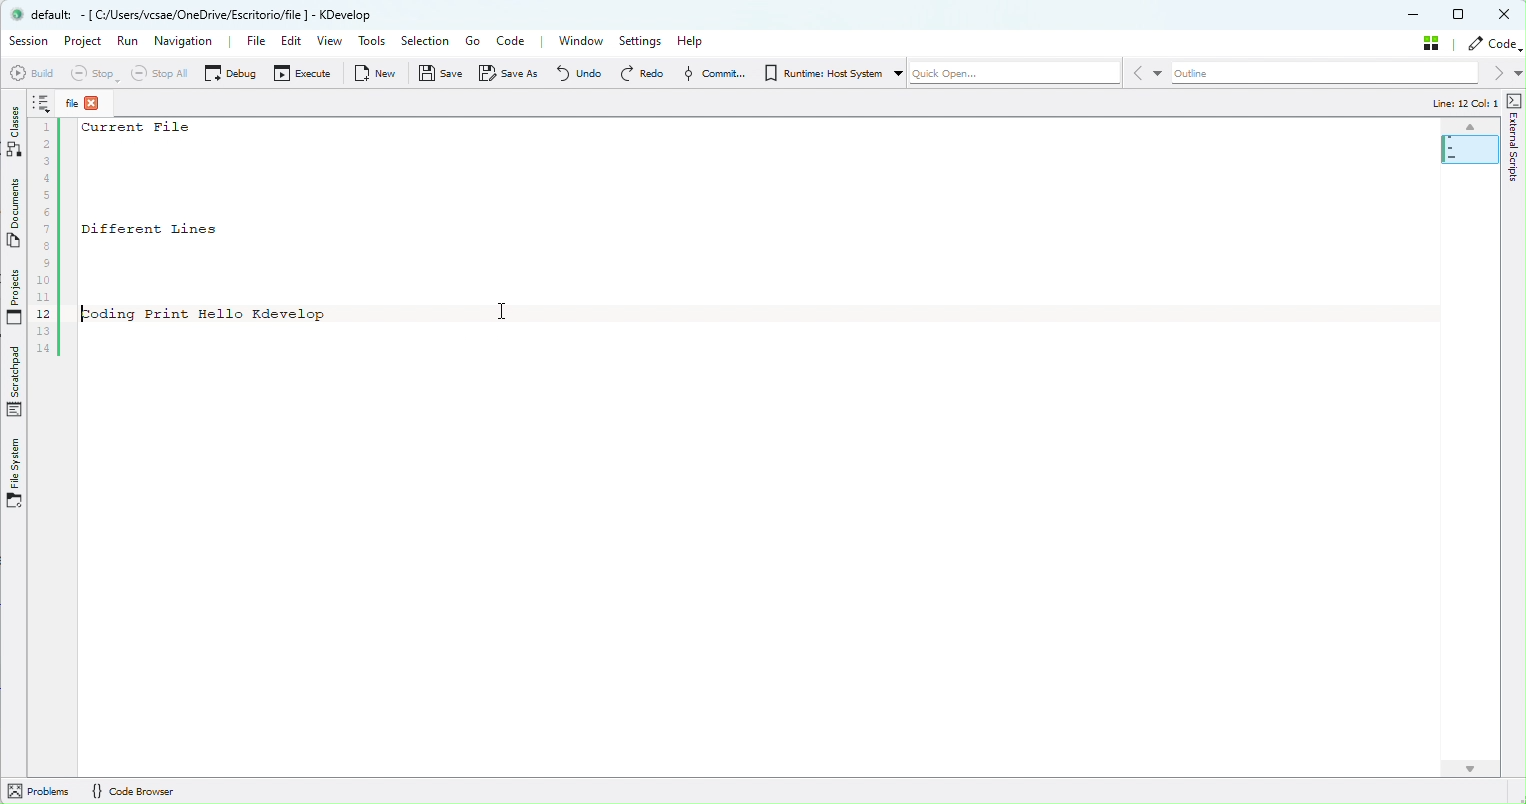  What do you see at coordinates (583, 41) in the screenshot?
I see `Window` at bounding box center [583, 41].